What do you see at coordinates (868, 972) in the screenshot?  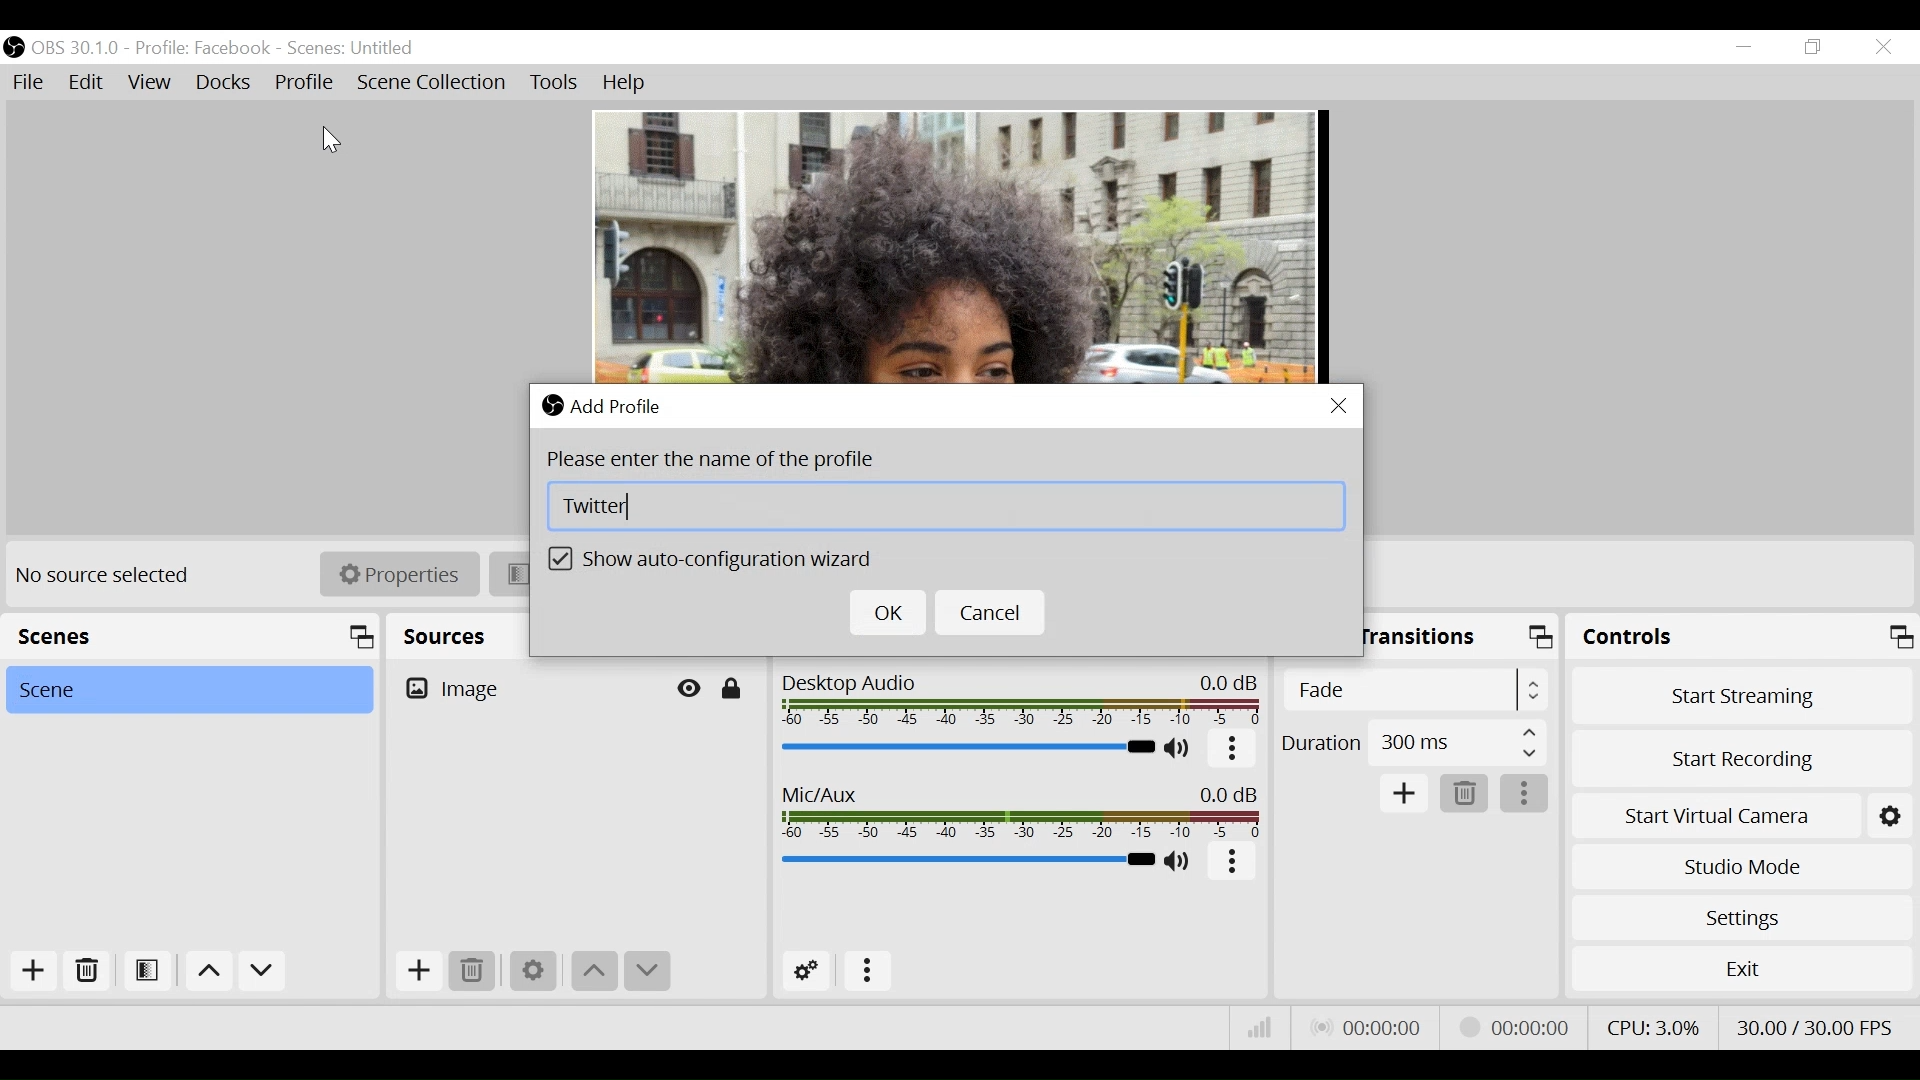 I see `More Options` at bounding box center [868, 972].